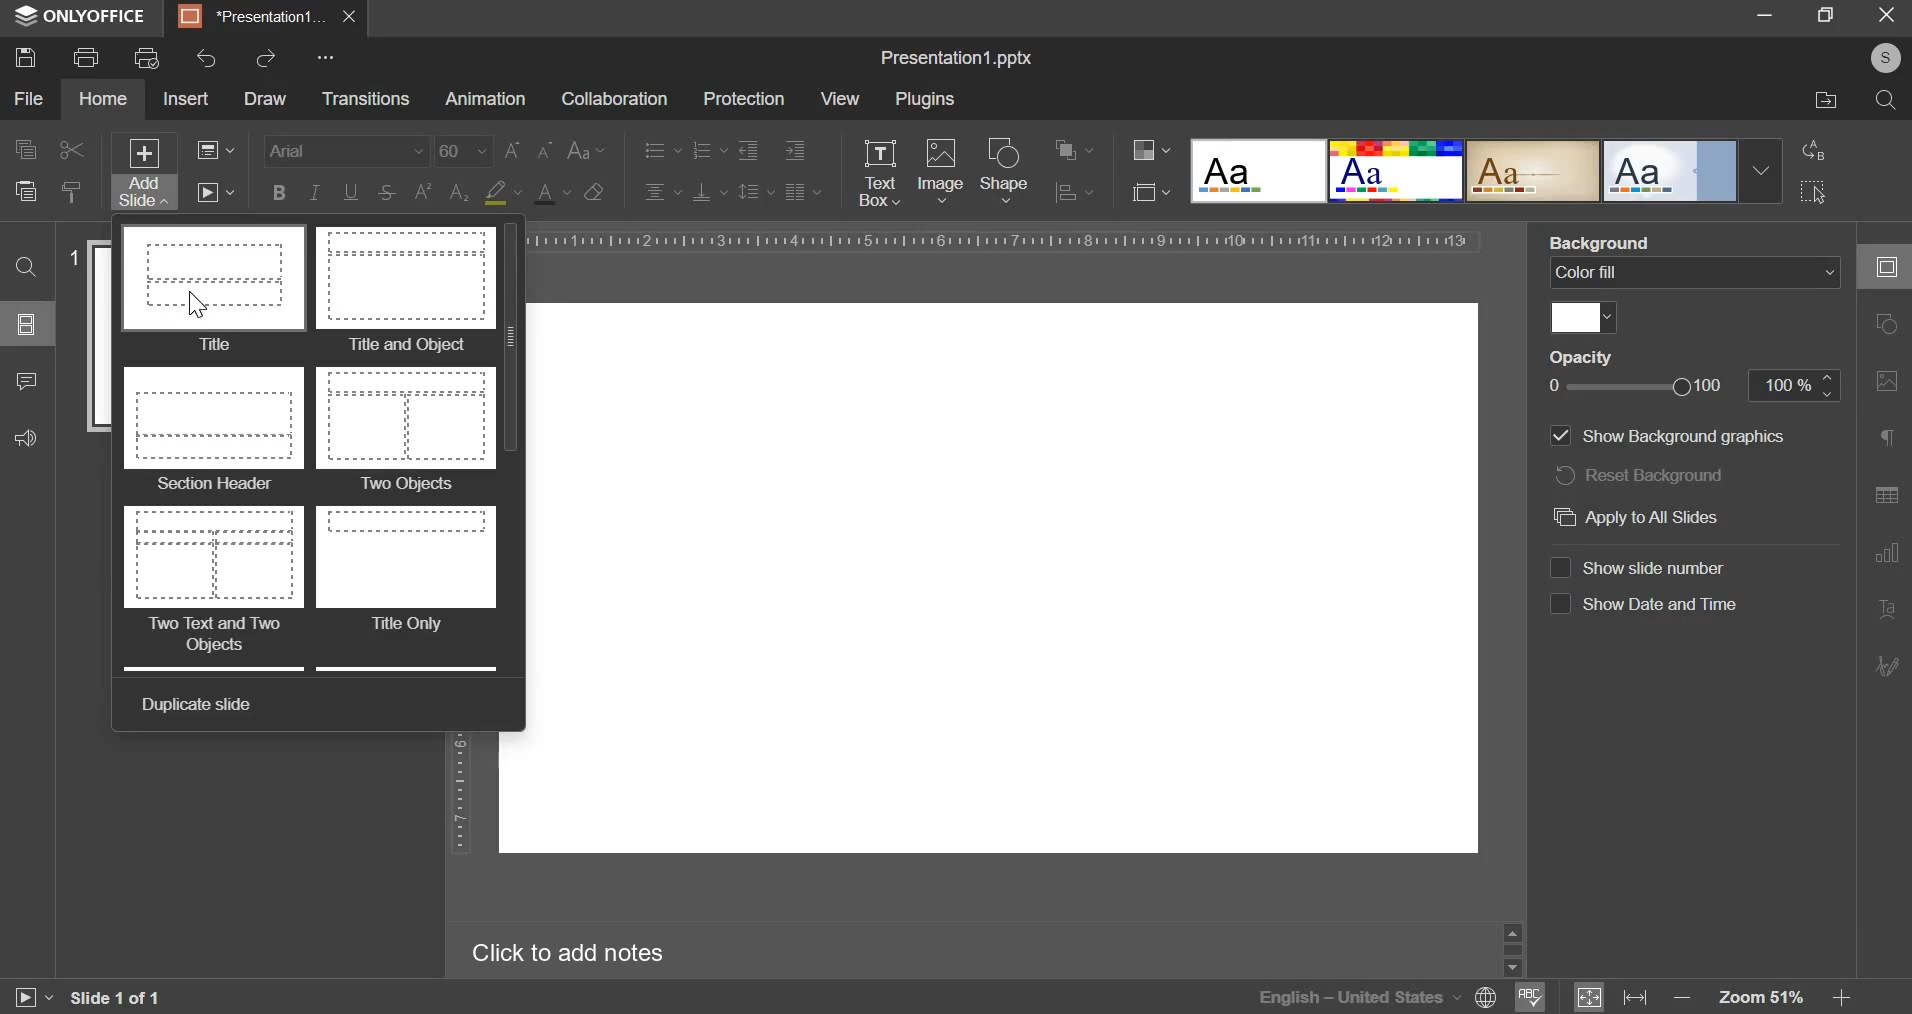 The image size is (1912, 1014). I want to click on color design, so click(1151, 150).